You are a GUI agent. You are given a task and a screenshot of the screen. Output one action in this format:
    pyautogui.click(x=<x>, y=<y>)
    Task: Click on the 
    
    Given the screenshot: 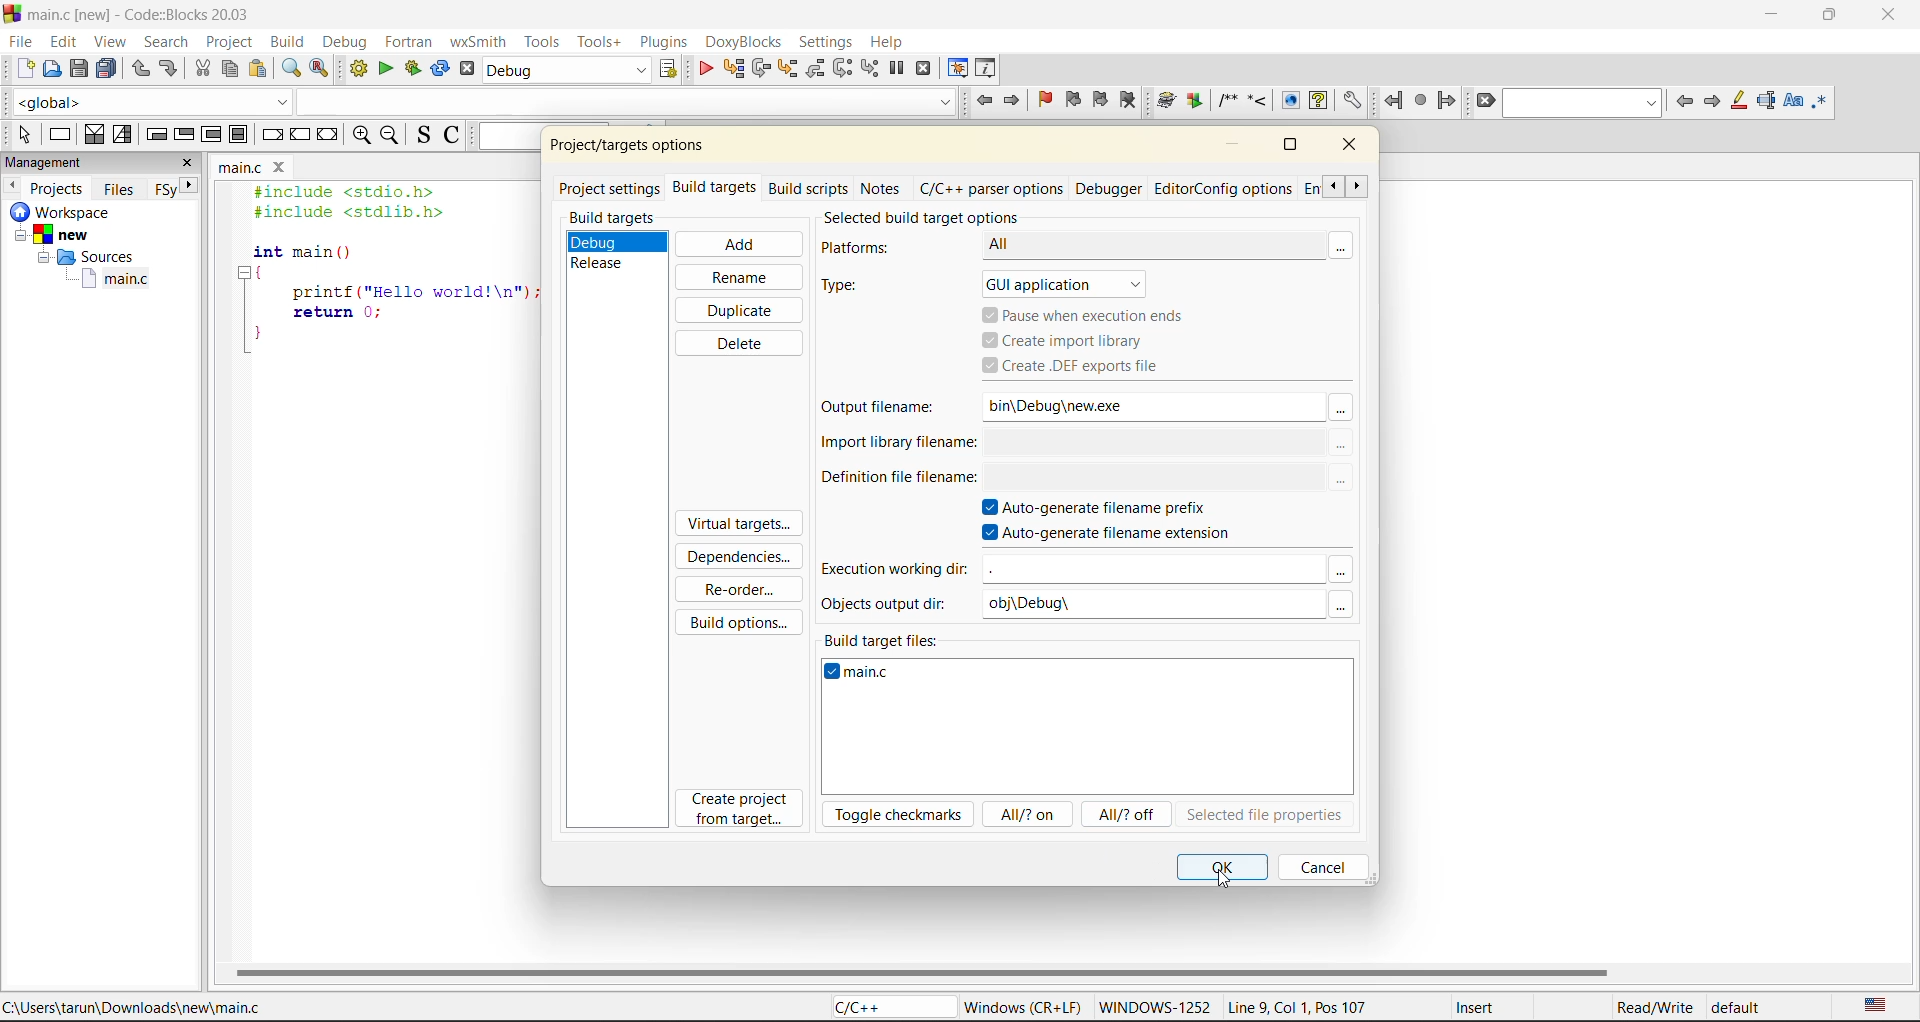 What is the action you would take?
    pyautogui.click(x=1341, y=606)
    